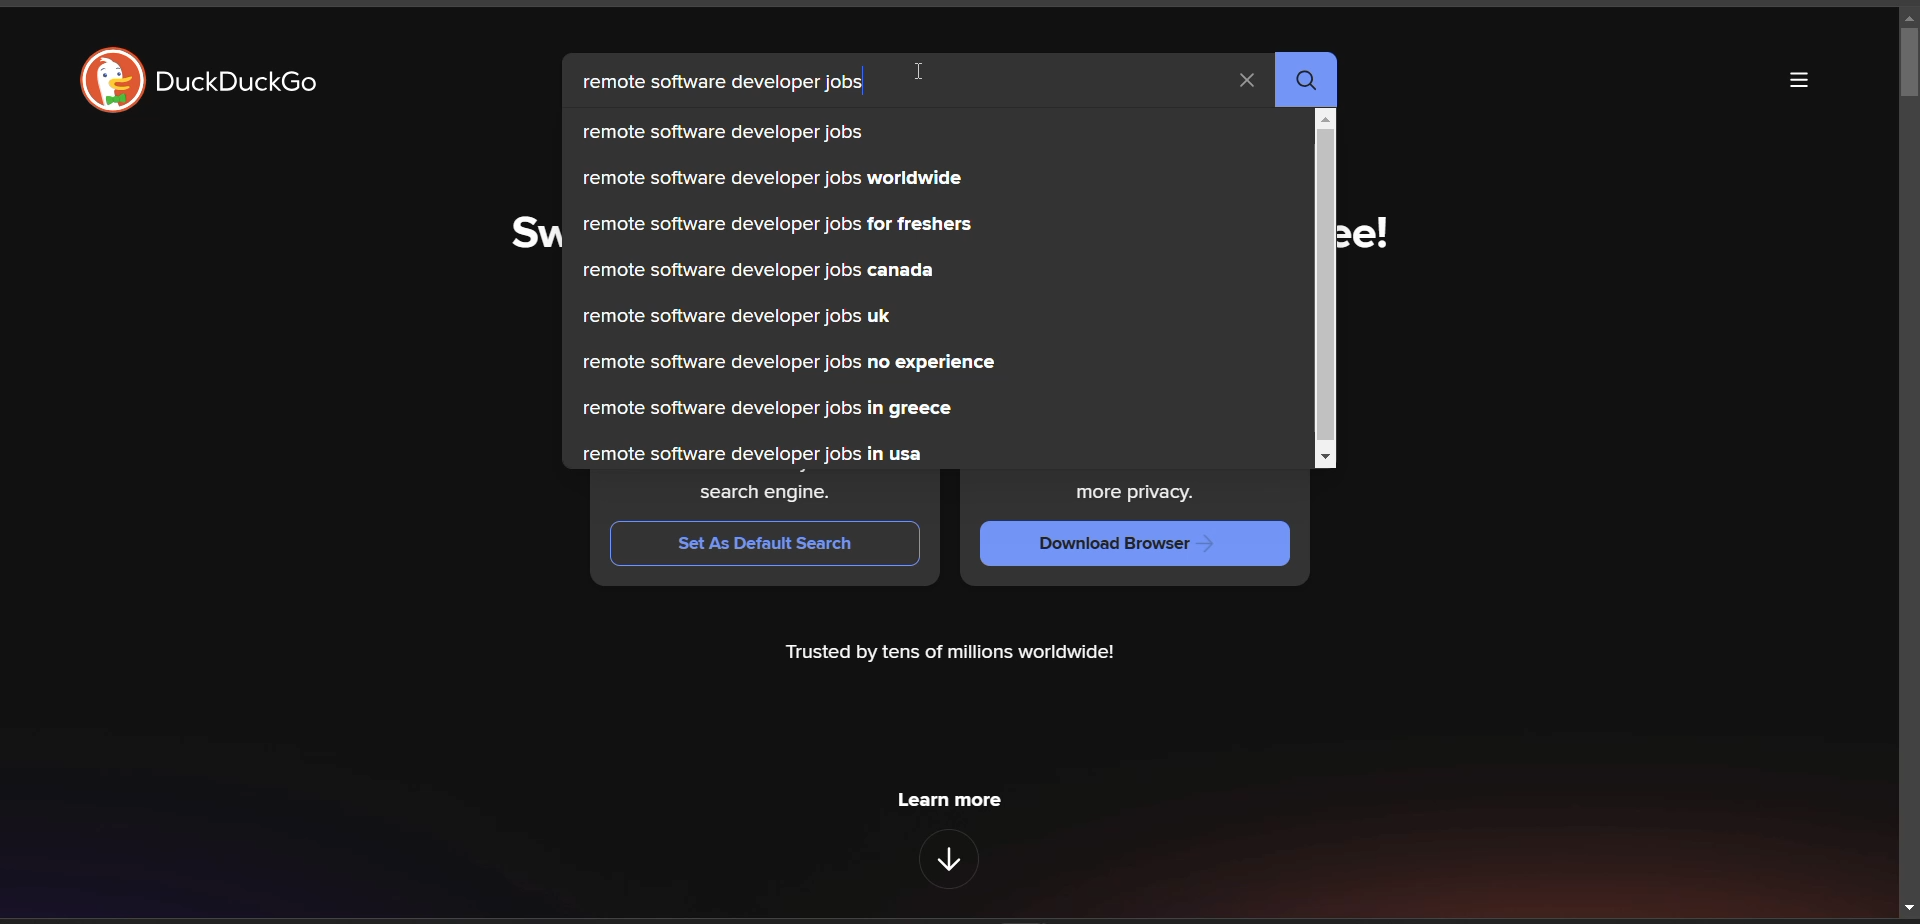 The height and width of the screenshot is (924, 1920). Describe the element at coordinates (756, 451) in the screenshot. I see `remote software developer jobs in usa` at that location.